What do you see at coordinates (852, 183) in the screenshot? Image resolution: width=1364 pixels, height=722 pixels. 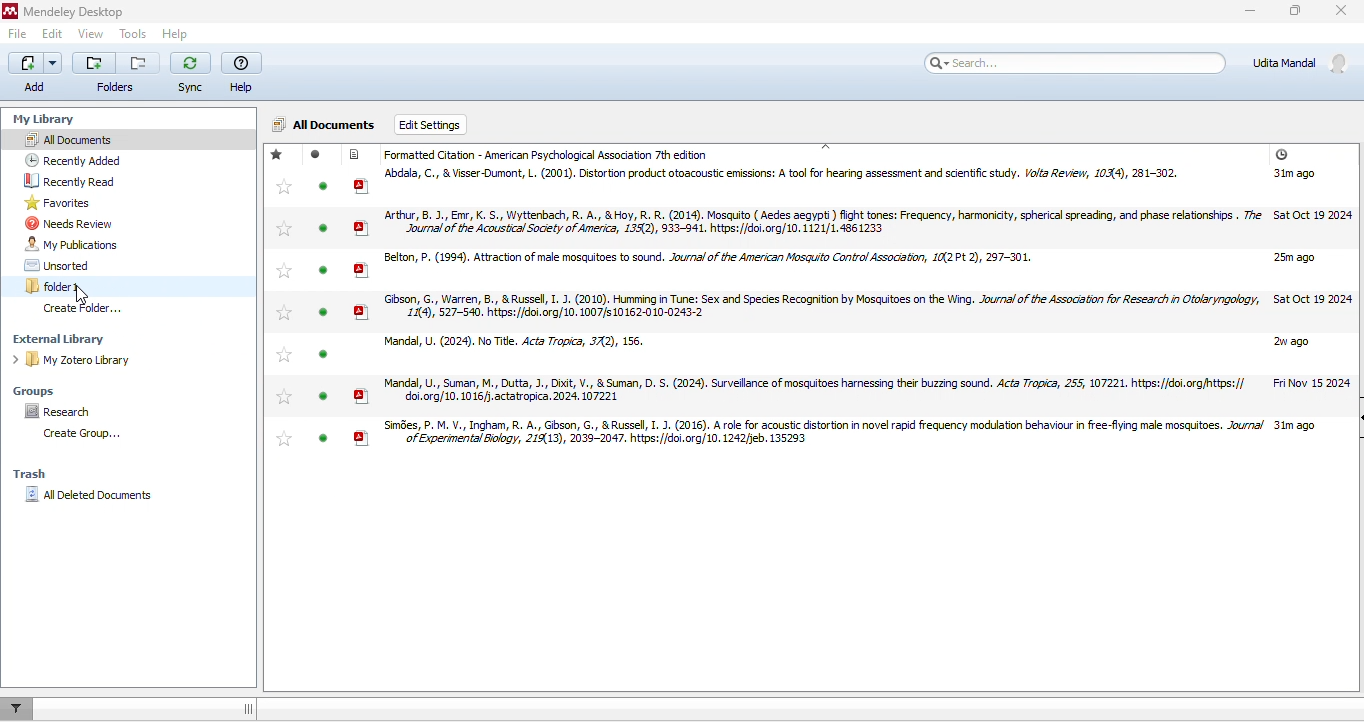 I see `research articles` at bounding box center [852, 183].